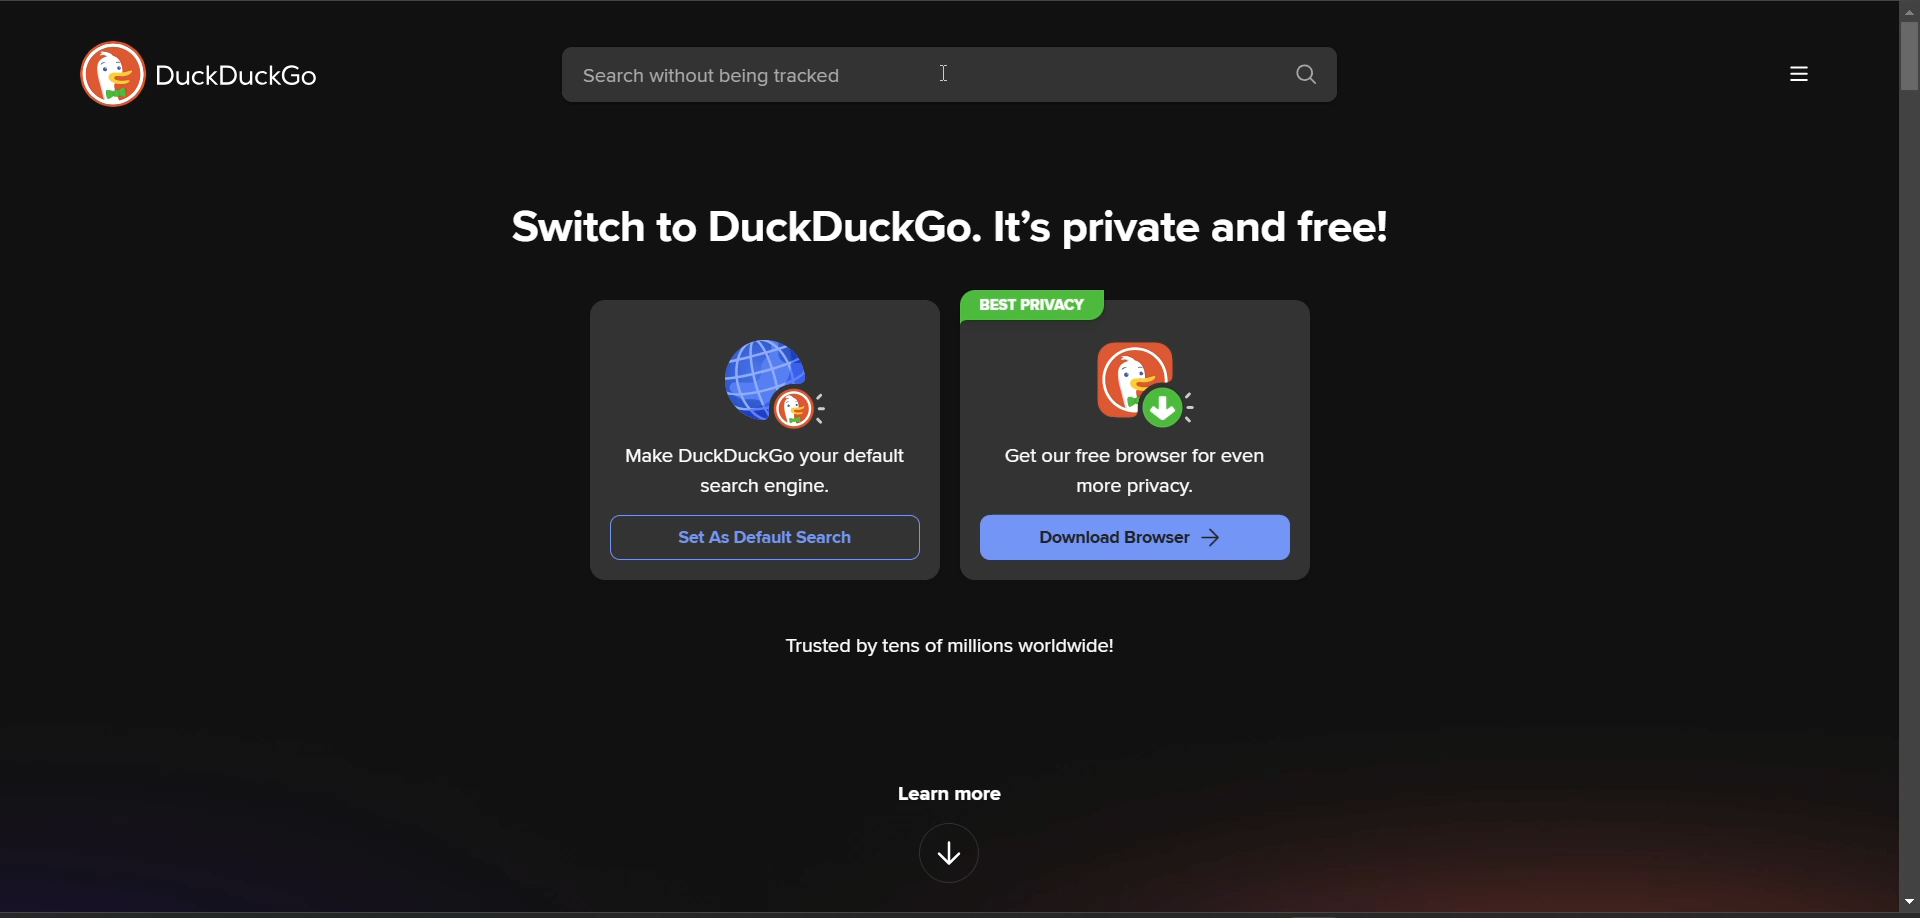 This screenshot has height=918, width=1920. What do you see at coordinates (1799, 75) in the screenshot?
I see `more options` at bounding box center [1799, 75].